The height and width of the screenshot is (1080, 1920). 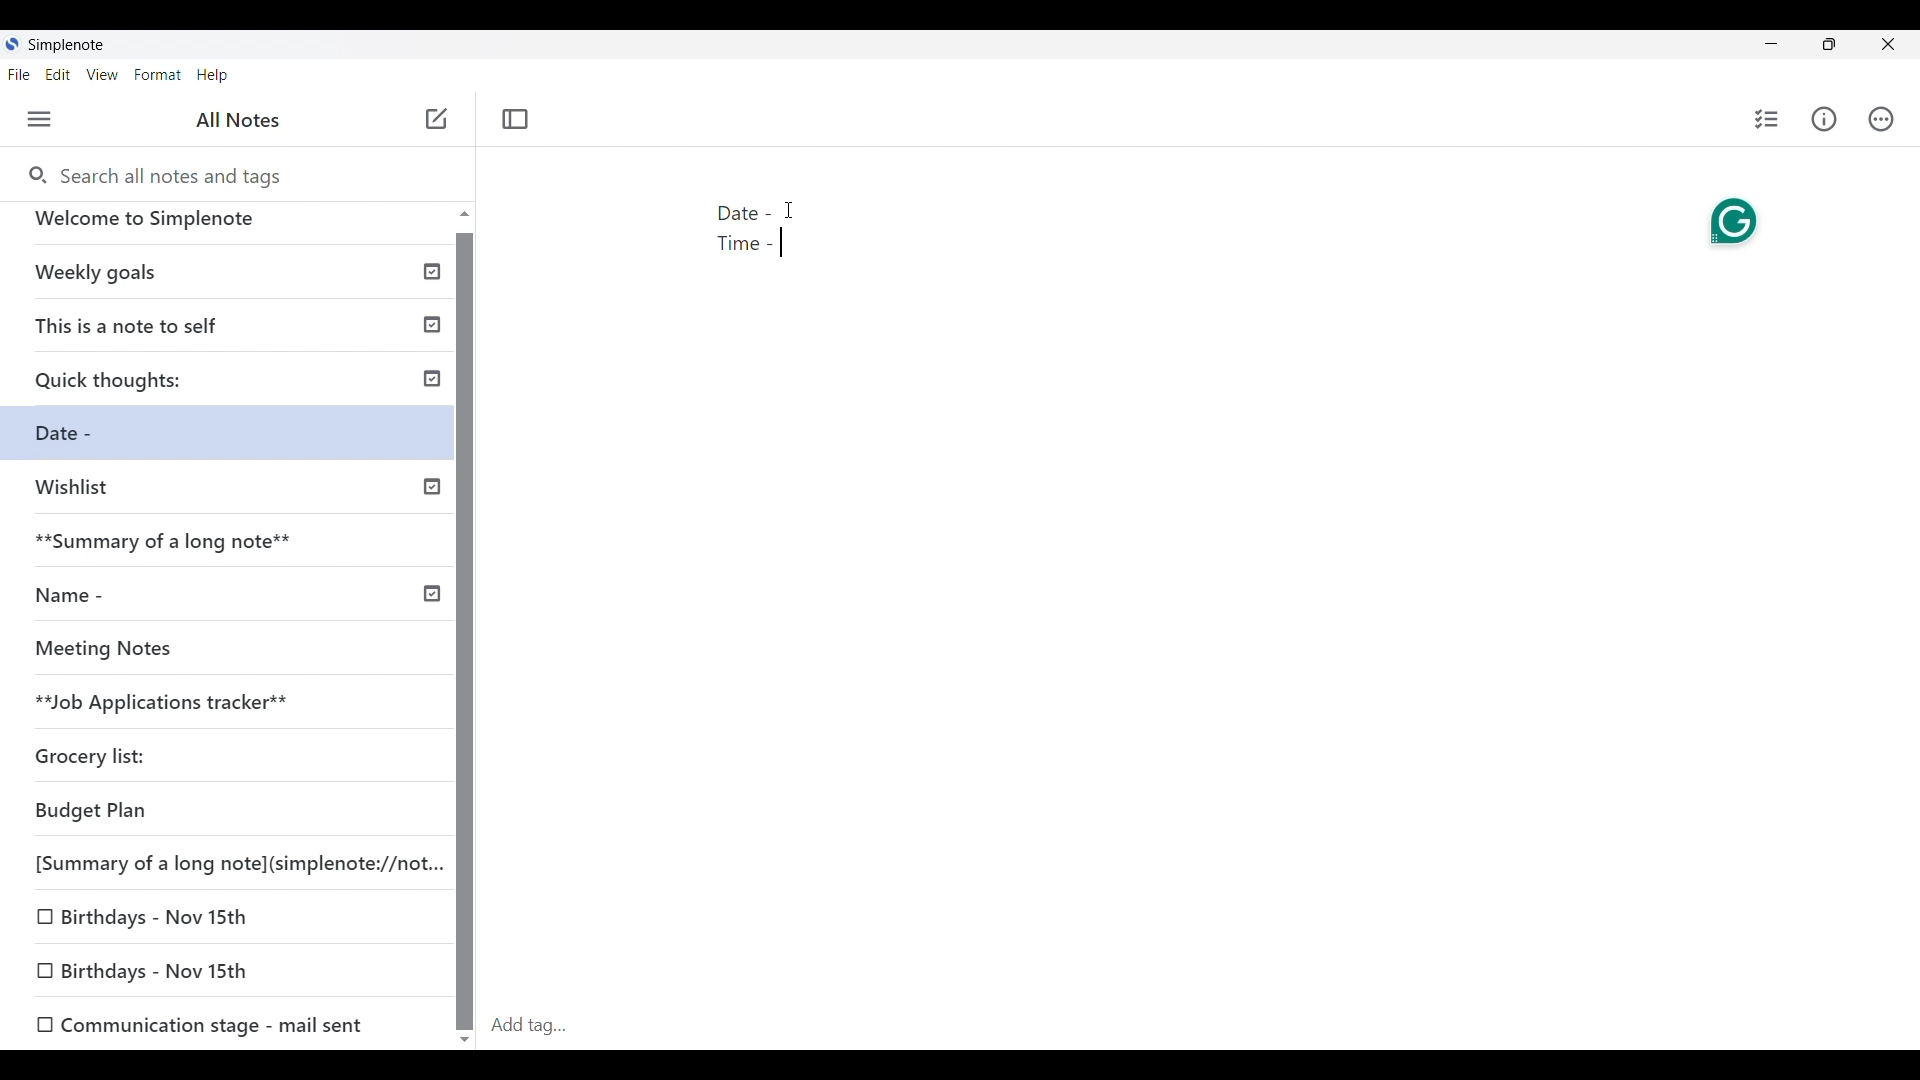 I want to click on Quick slide to top, so click(x=465, y=213).